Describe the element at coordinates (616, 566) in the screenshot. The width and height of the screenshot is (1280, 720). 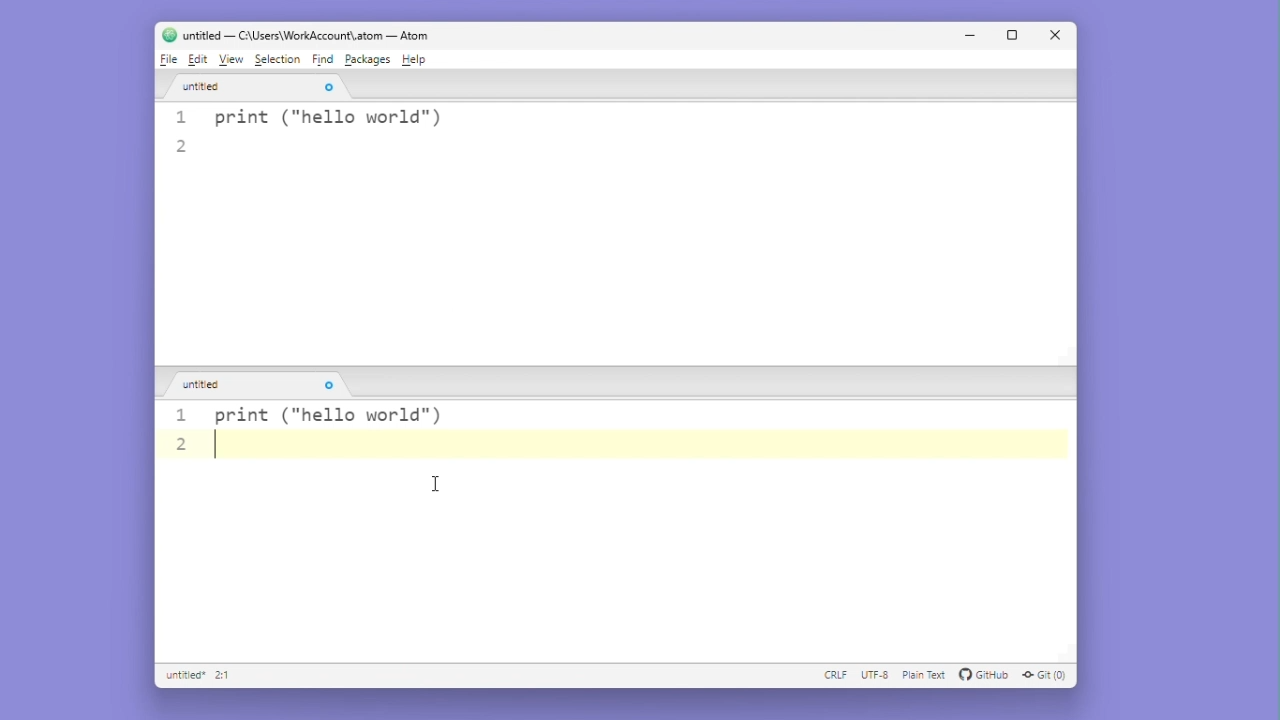
I see `Second editor pane` at that location.